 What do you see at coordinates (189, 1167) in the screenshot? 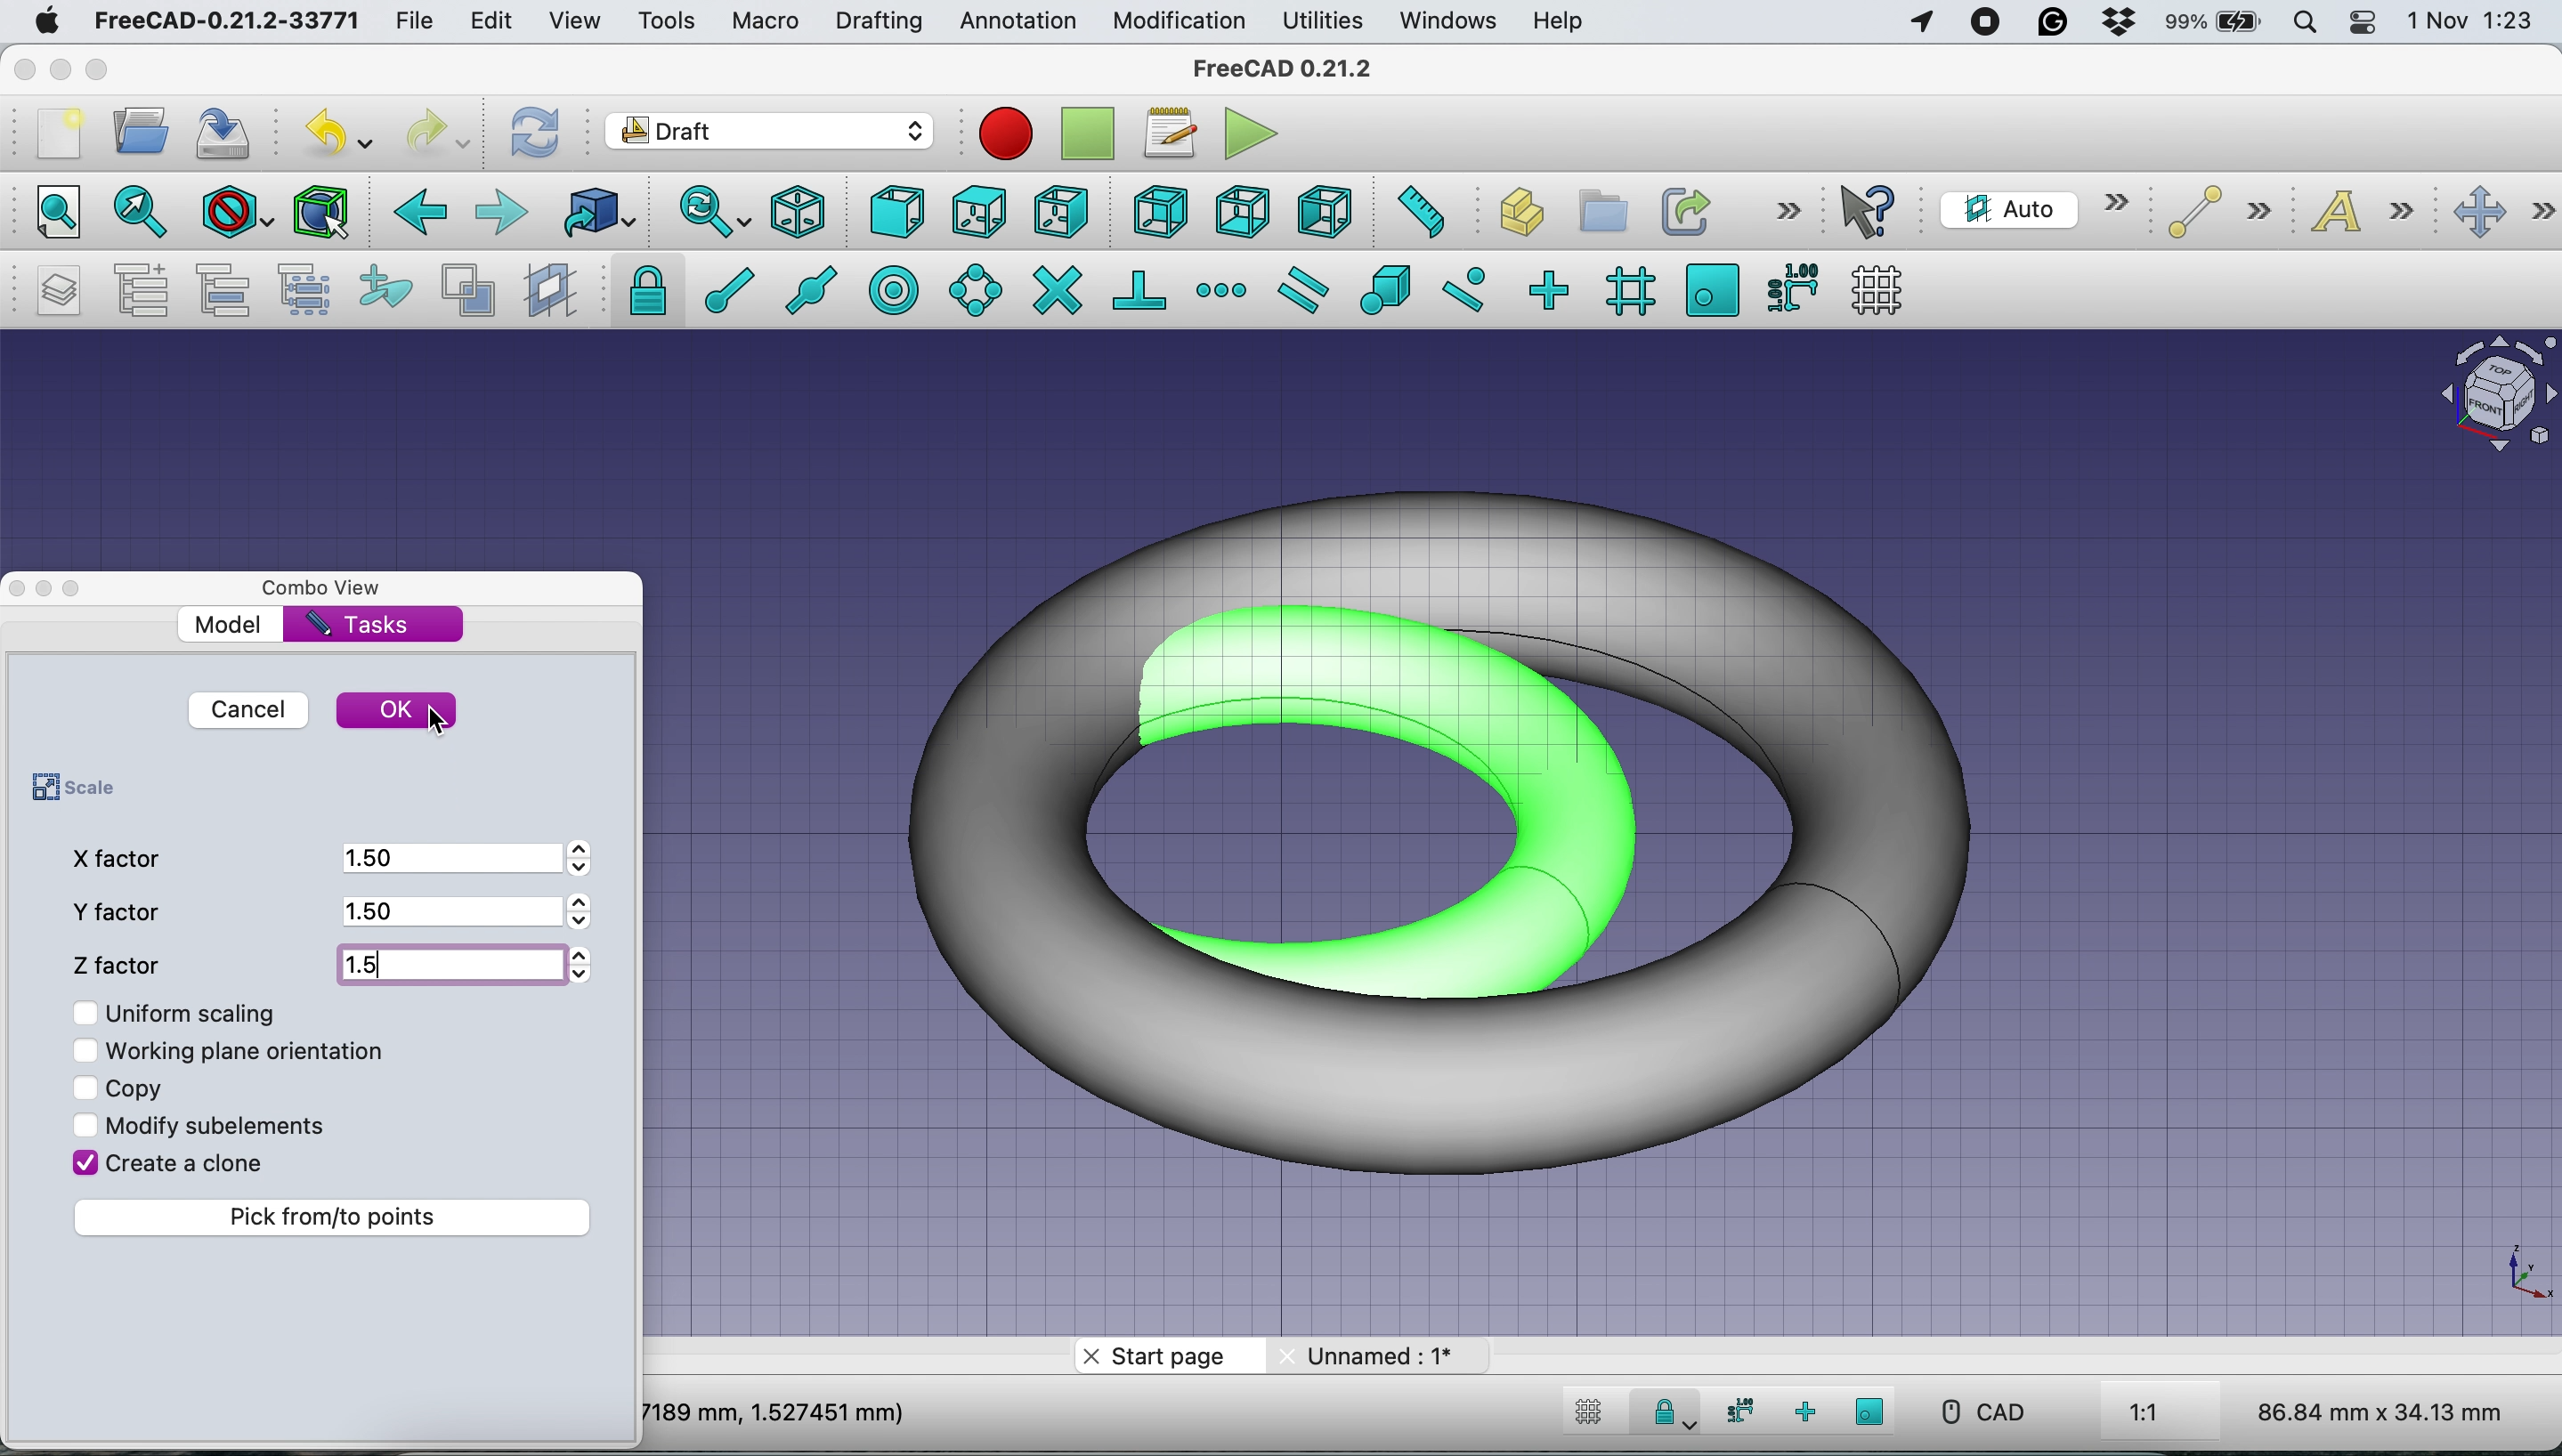
I see `create a clone` at bounding box center [189, 1167].